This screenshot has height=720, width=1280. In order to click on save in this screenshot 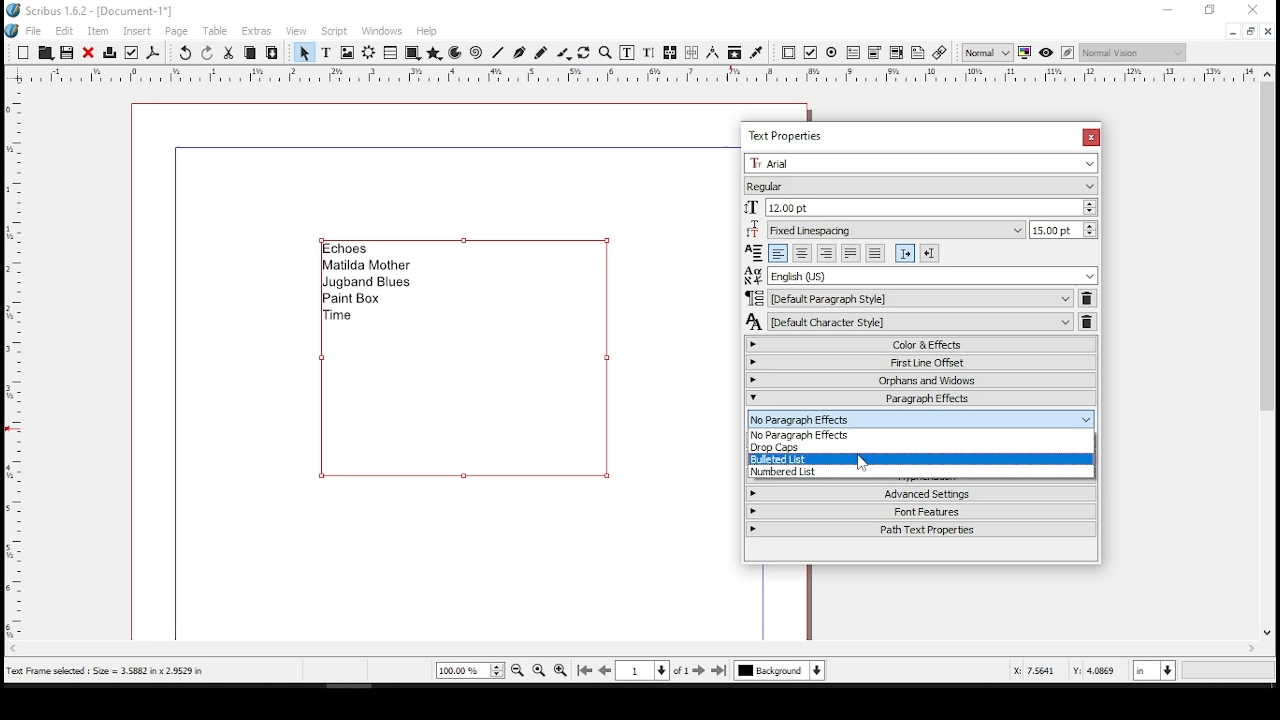, I will do `click(66, 52)`.